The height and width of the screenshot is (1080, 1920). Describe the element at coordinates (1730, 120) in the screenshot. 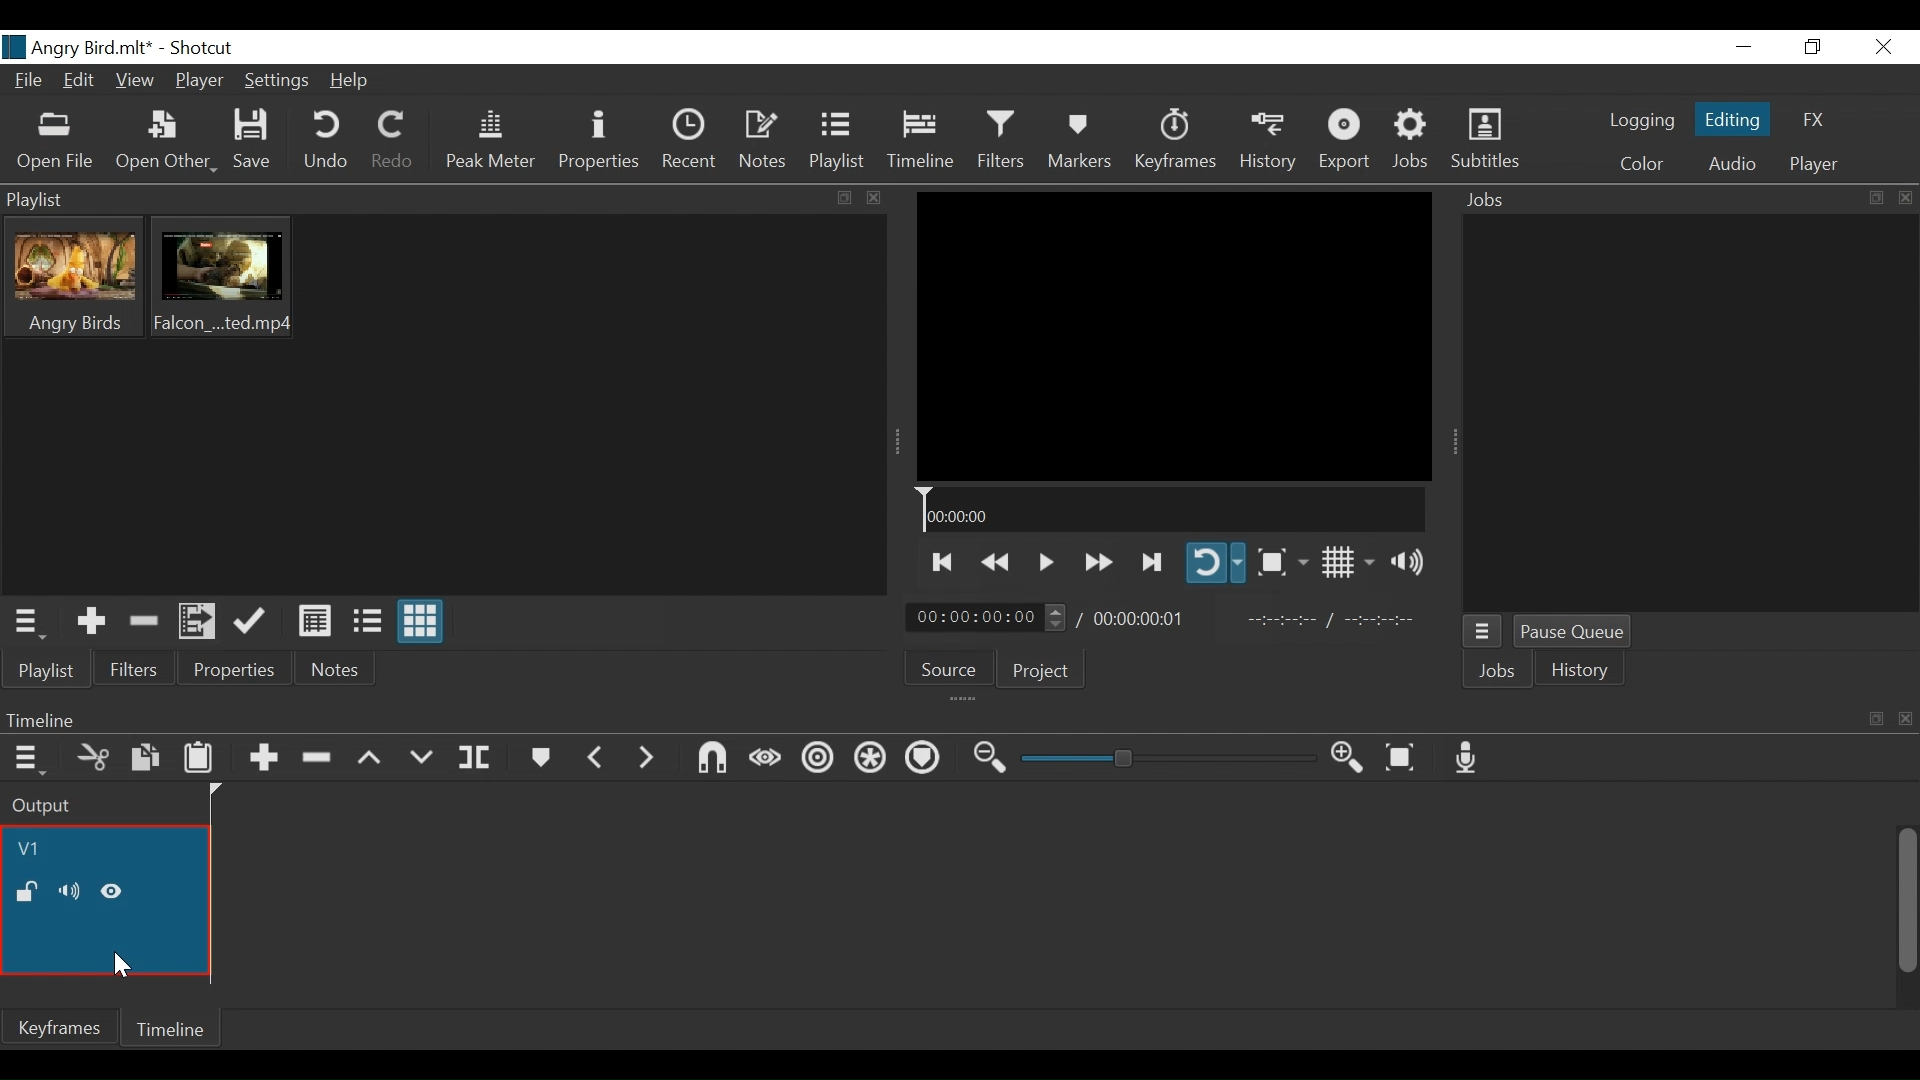

I see `Editing` at that location.